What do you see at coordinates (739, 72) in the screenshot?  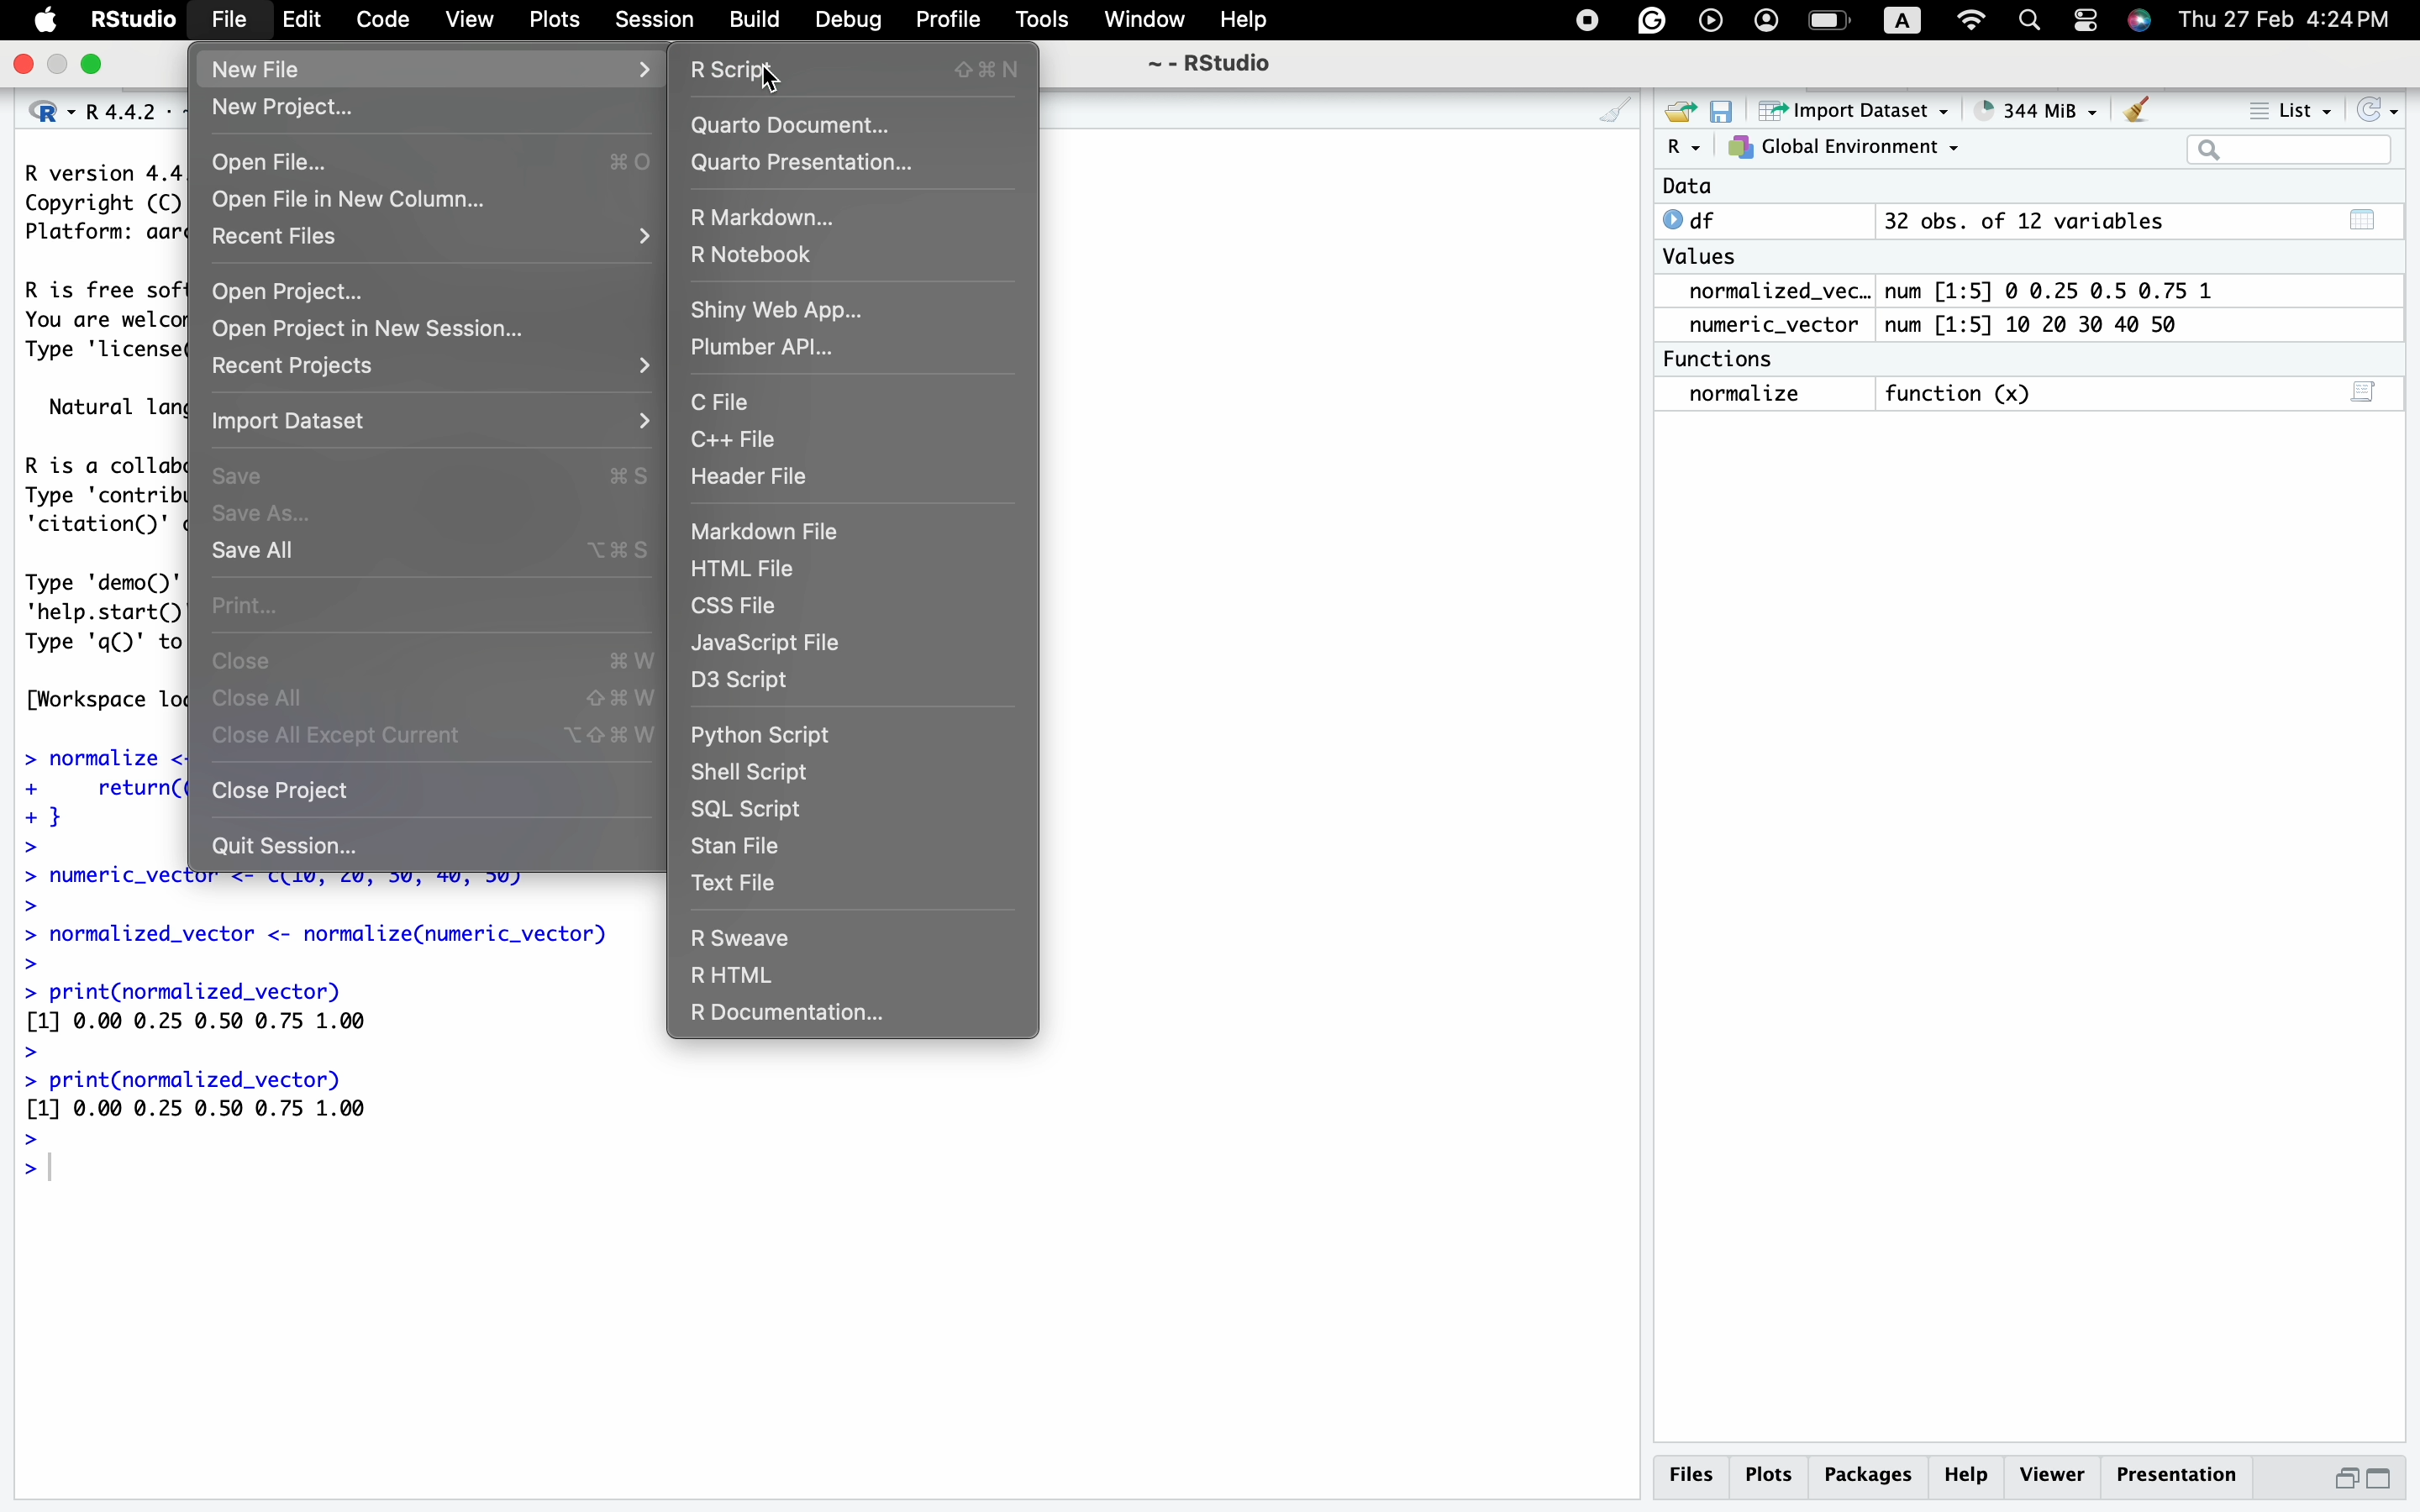 I see `RScript` at bounding box center [739, 72].